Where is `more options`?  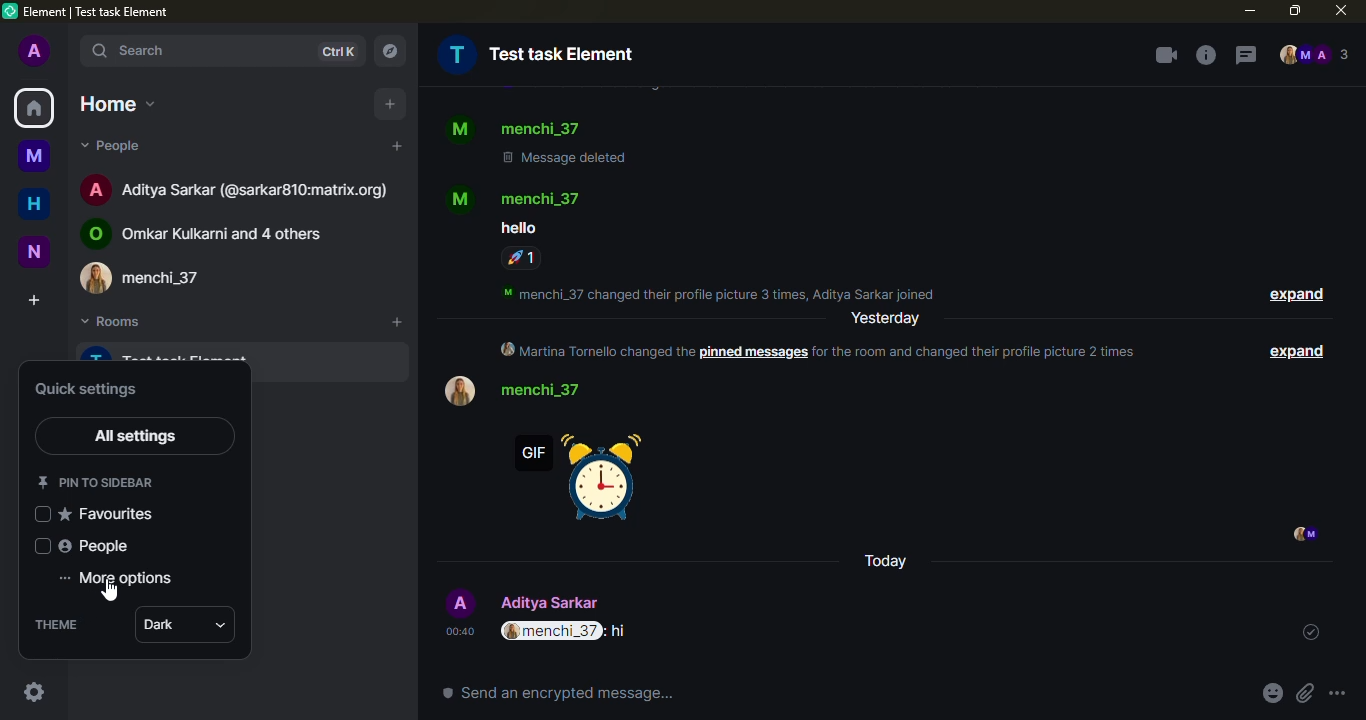
more options is located at coordinates (122, 578).